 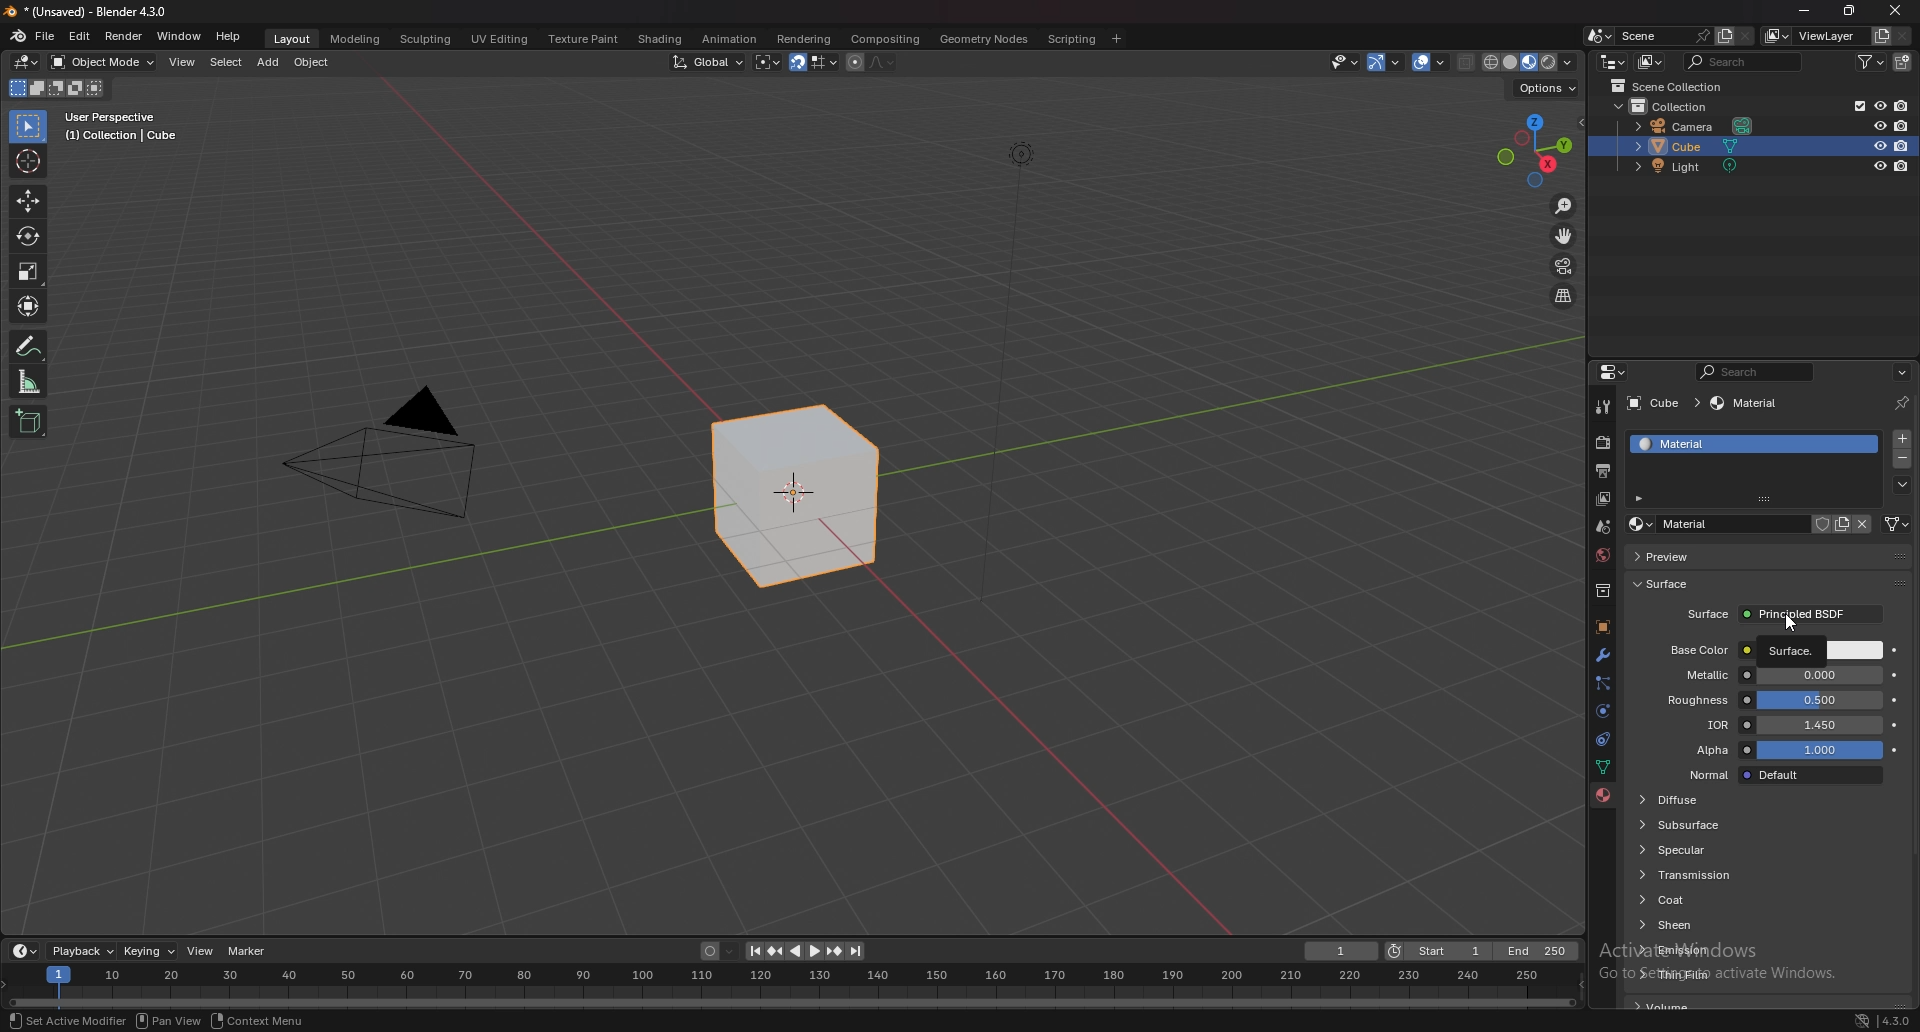 What do you see at coordinates (29, 346) in the screenshot?
I see `annotate` at bounding box center [29, 346].